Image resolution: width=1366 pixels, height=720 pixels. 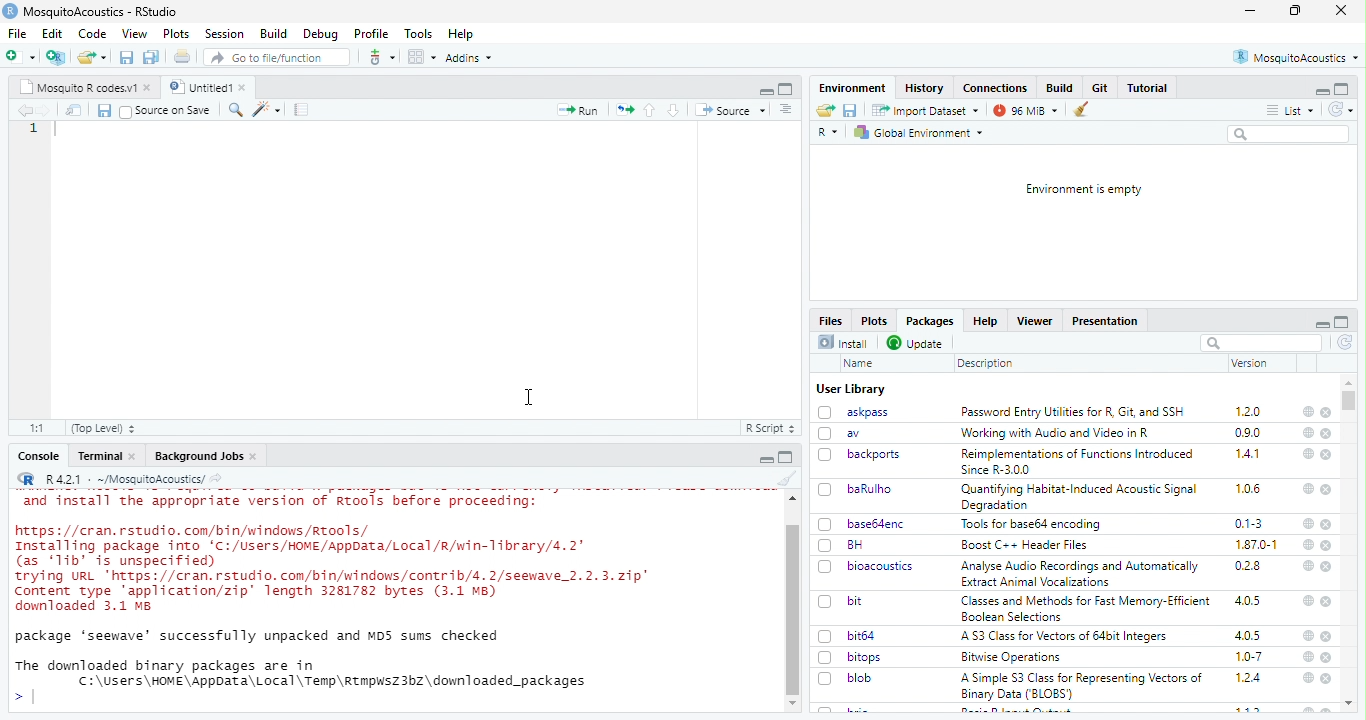 What do you see at coordinates (1023, 111) in the screenshot?
I see `6 MiB` at bounding box center [1023, 111].